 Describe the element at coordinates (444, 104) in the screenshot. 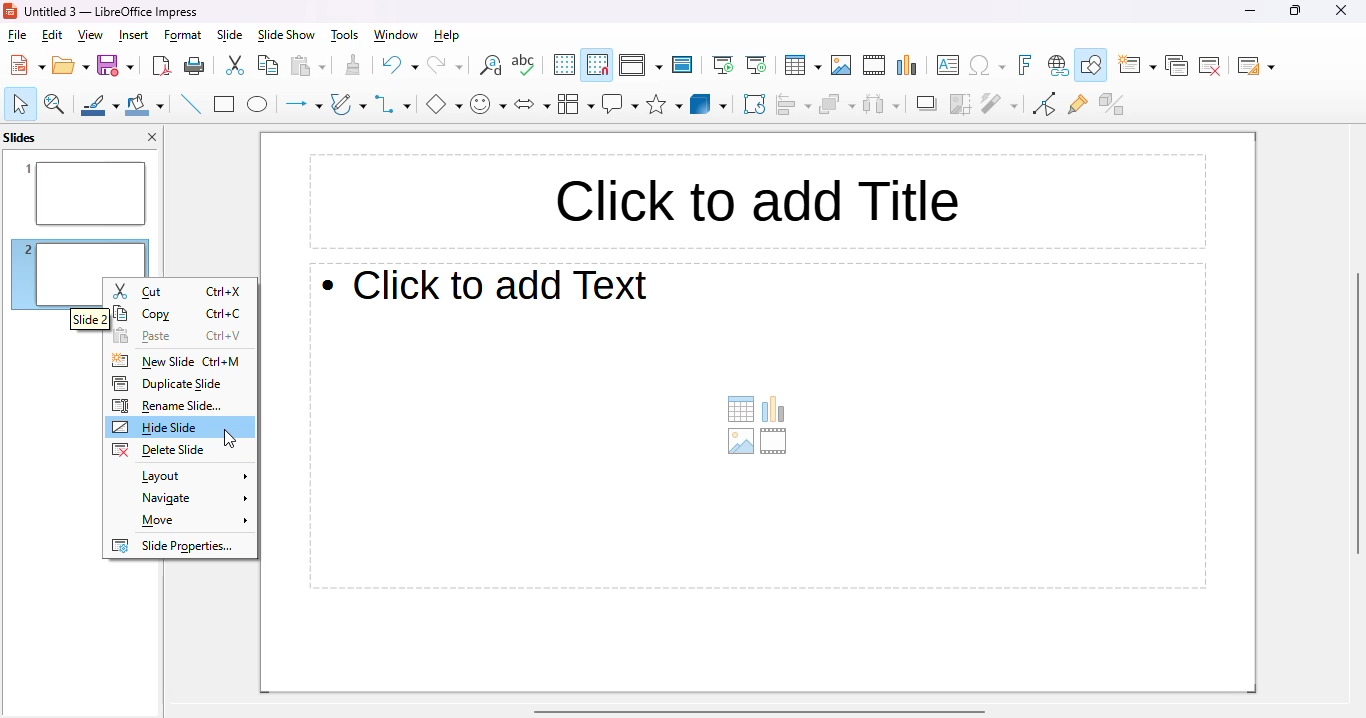

I see `basic shapes` at that location.